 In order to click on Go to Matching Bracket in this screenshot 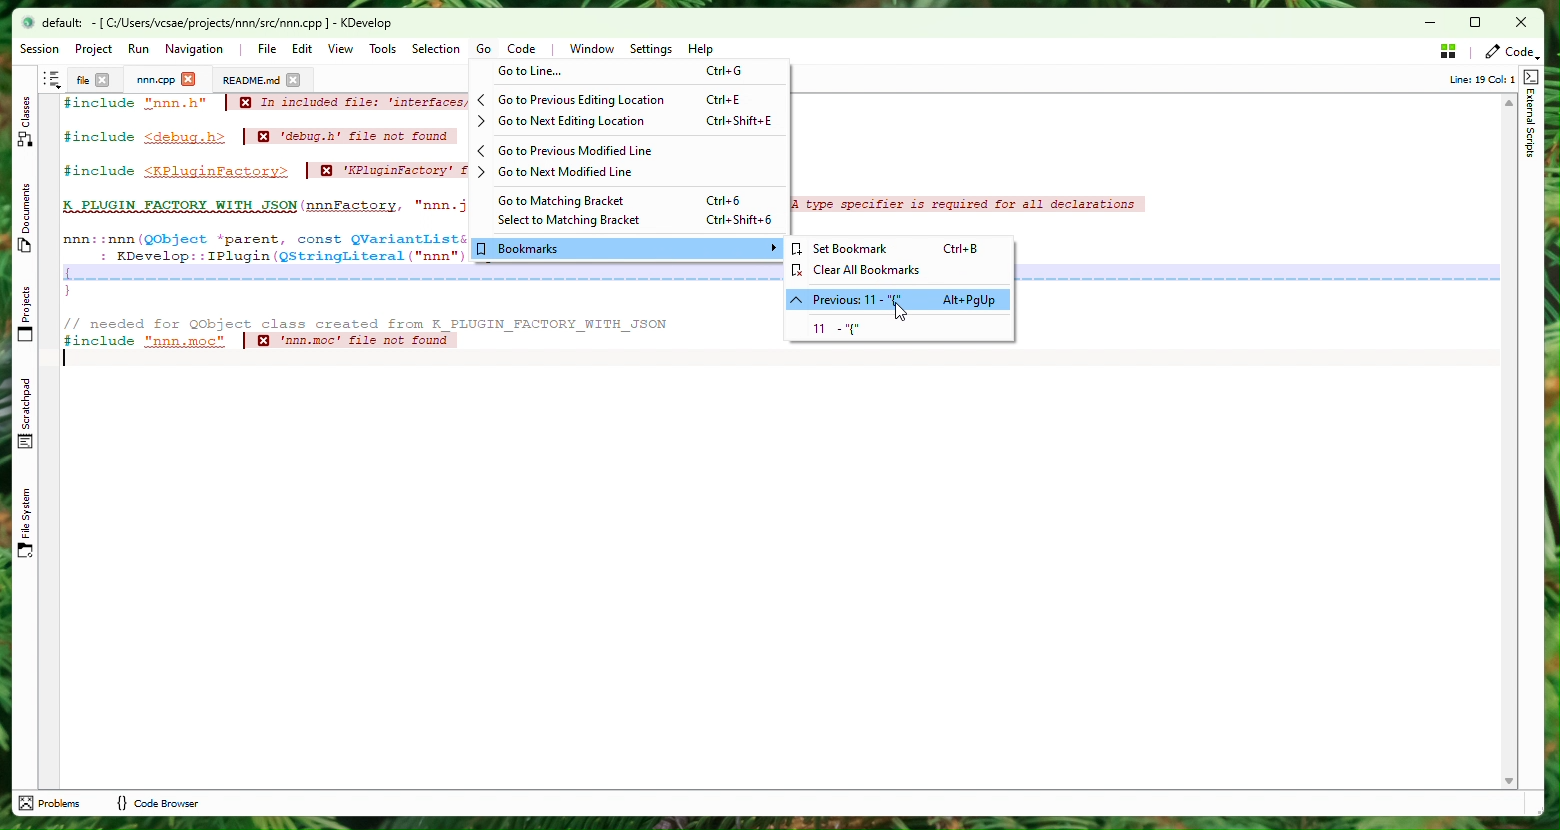, I will do `click(635, 200)`.